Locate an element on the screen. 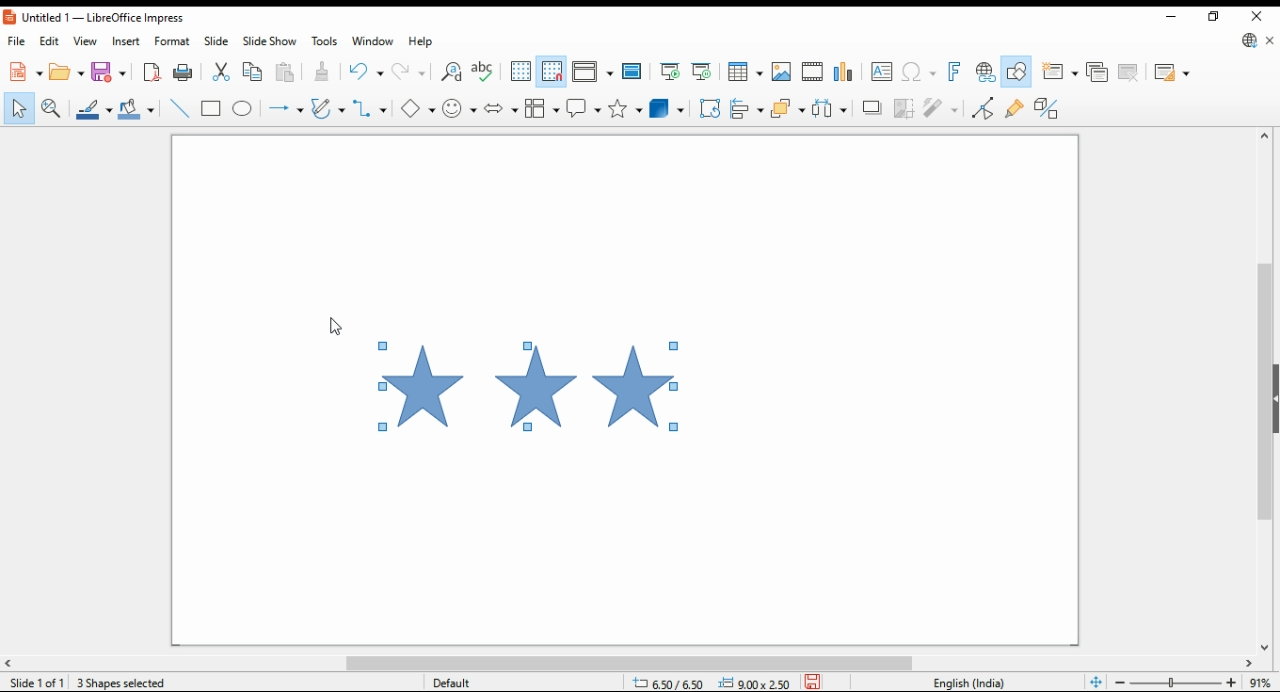  restore is located at coordinates (1215, 17).